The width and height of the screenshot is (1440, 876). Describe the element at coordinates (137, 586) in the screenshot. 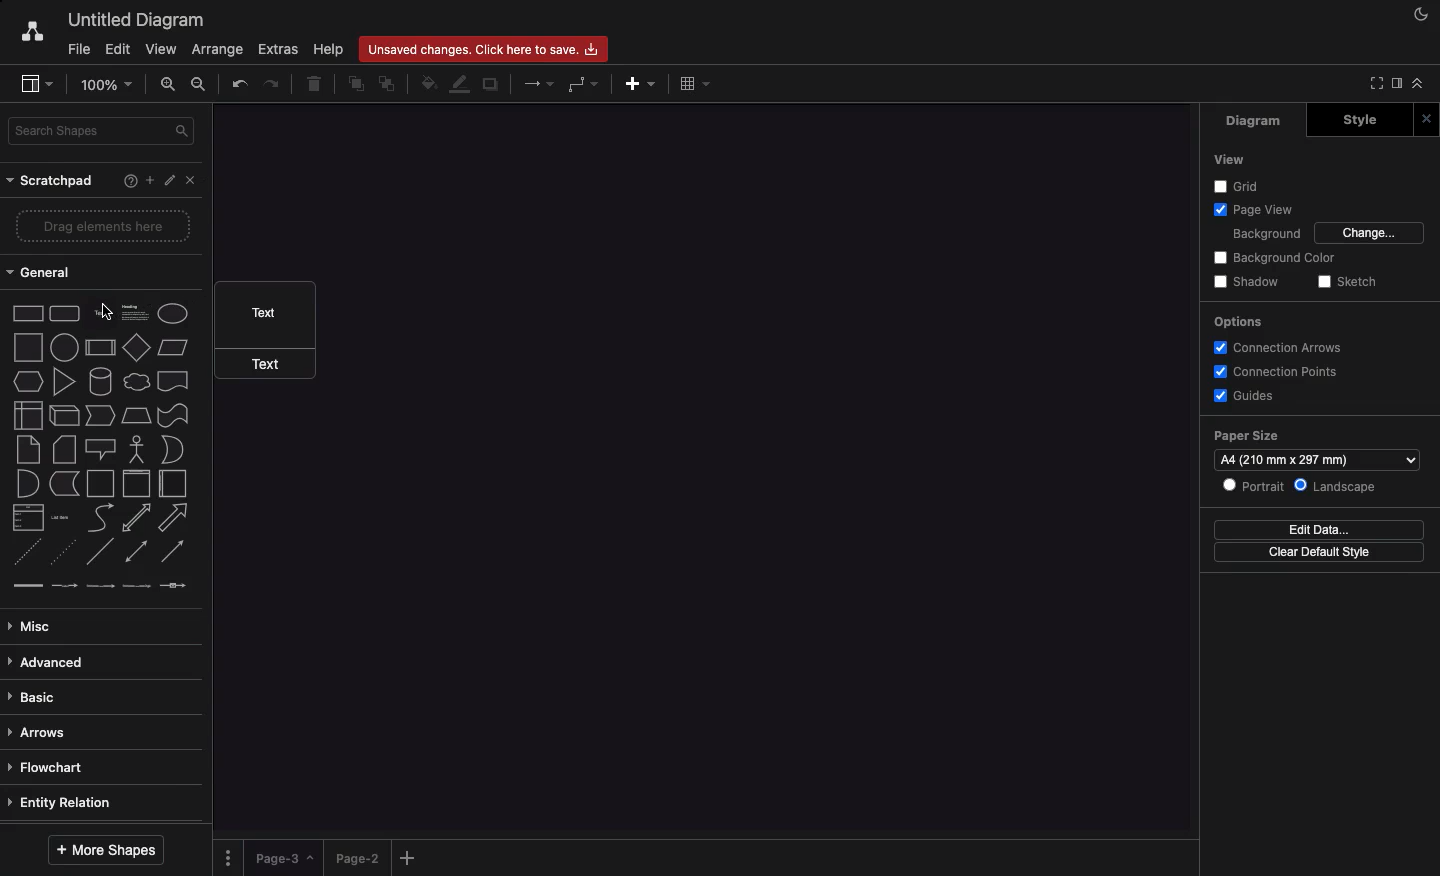

I see `connector with 3 labels` at that location.